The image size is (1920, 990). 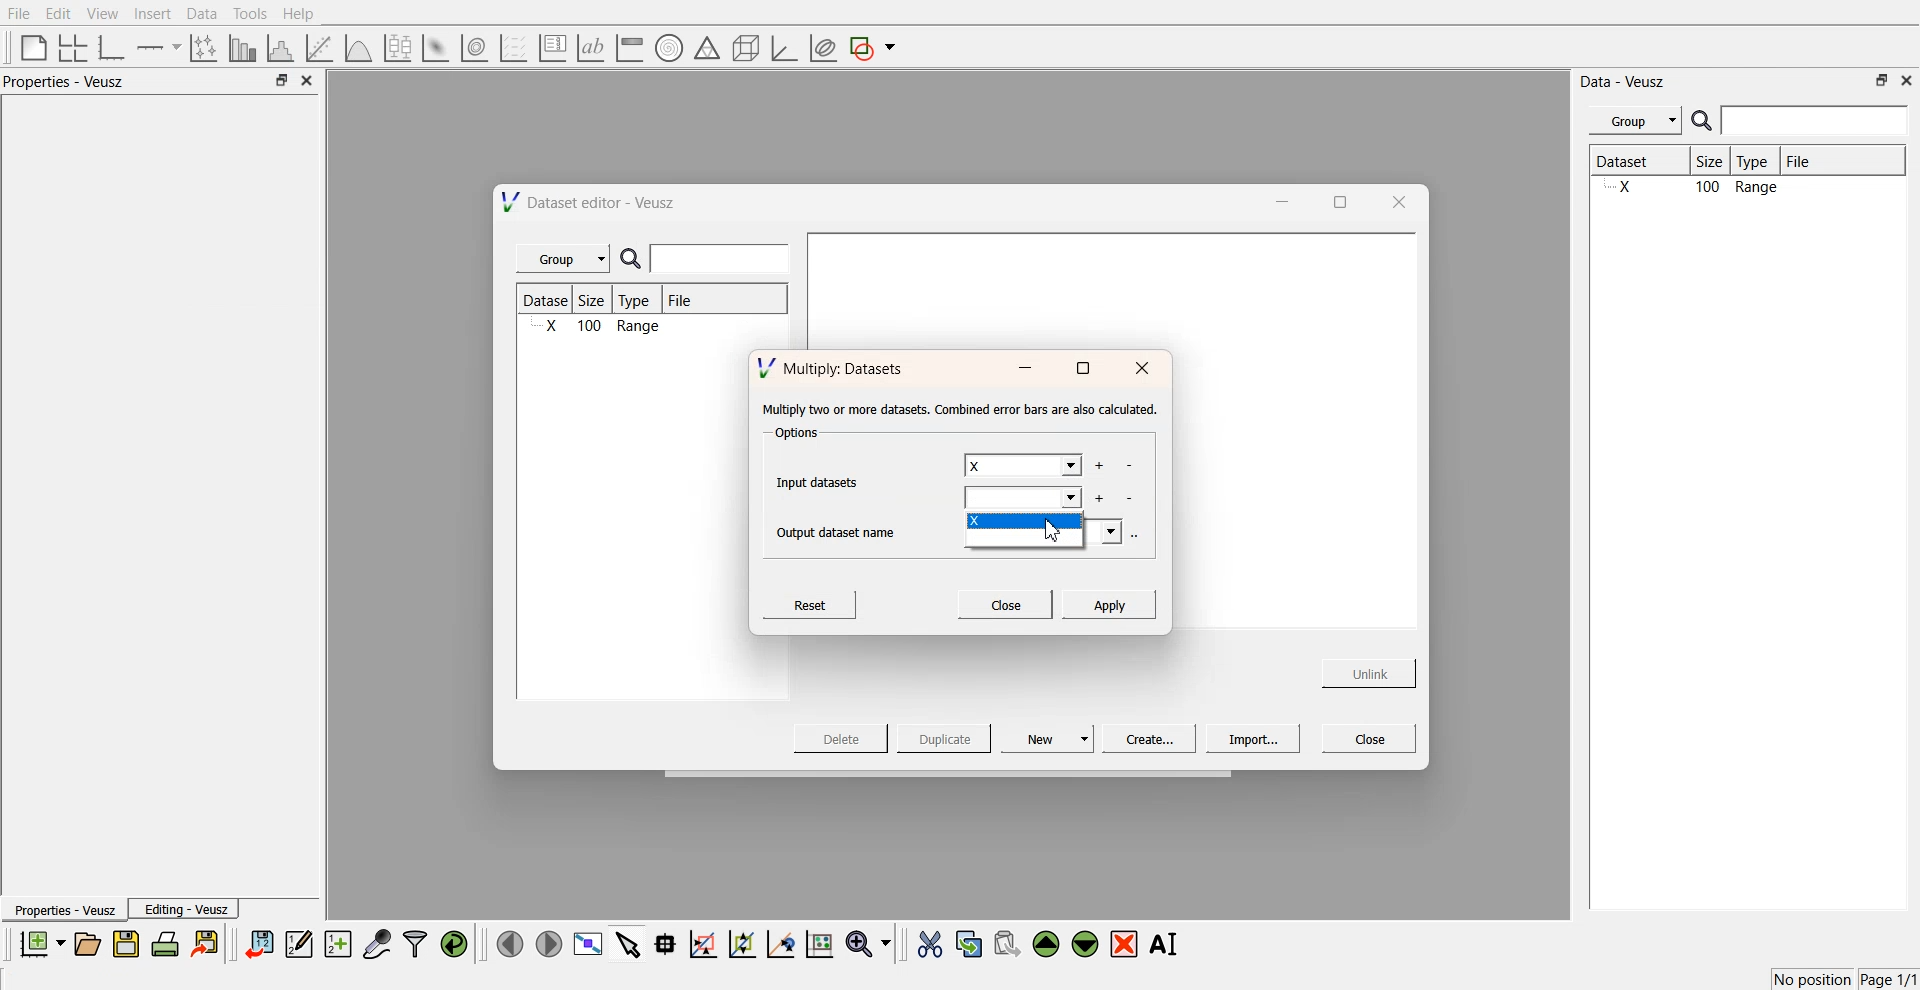 I want to click on minimise or maximise, so click(x=1882, y=80).